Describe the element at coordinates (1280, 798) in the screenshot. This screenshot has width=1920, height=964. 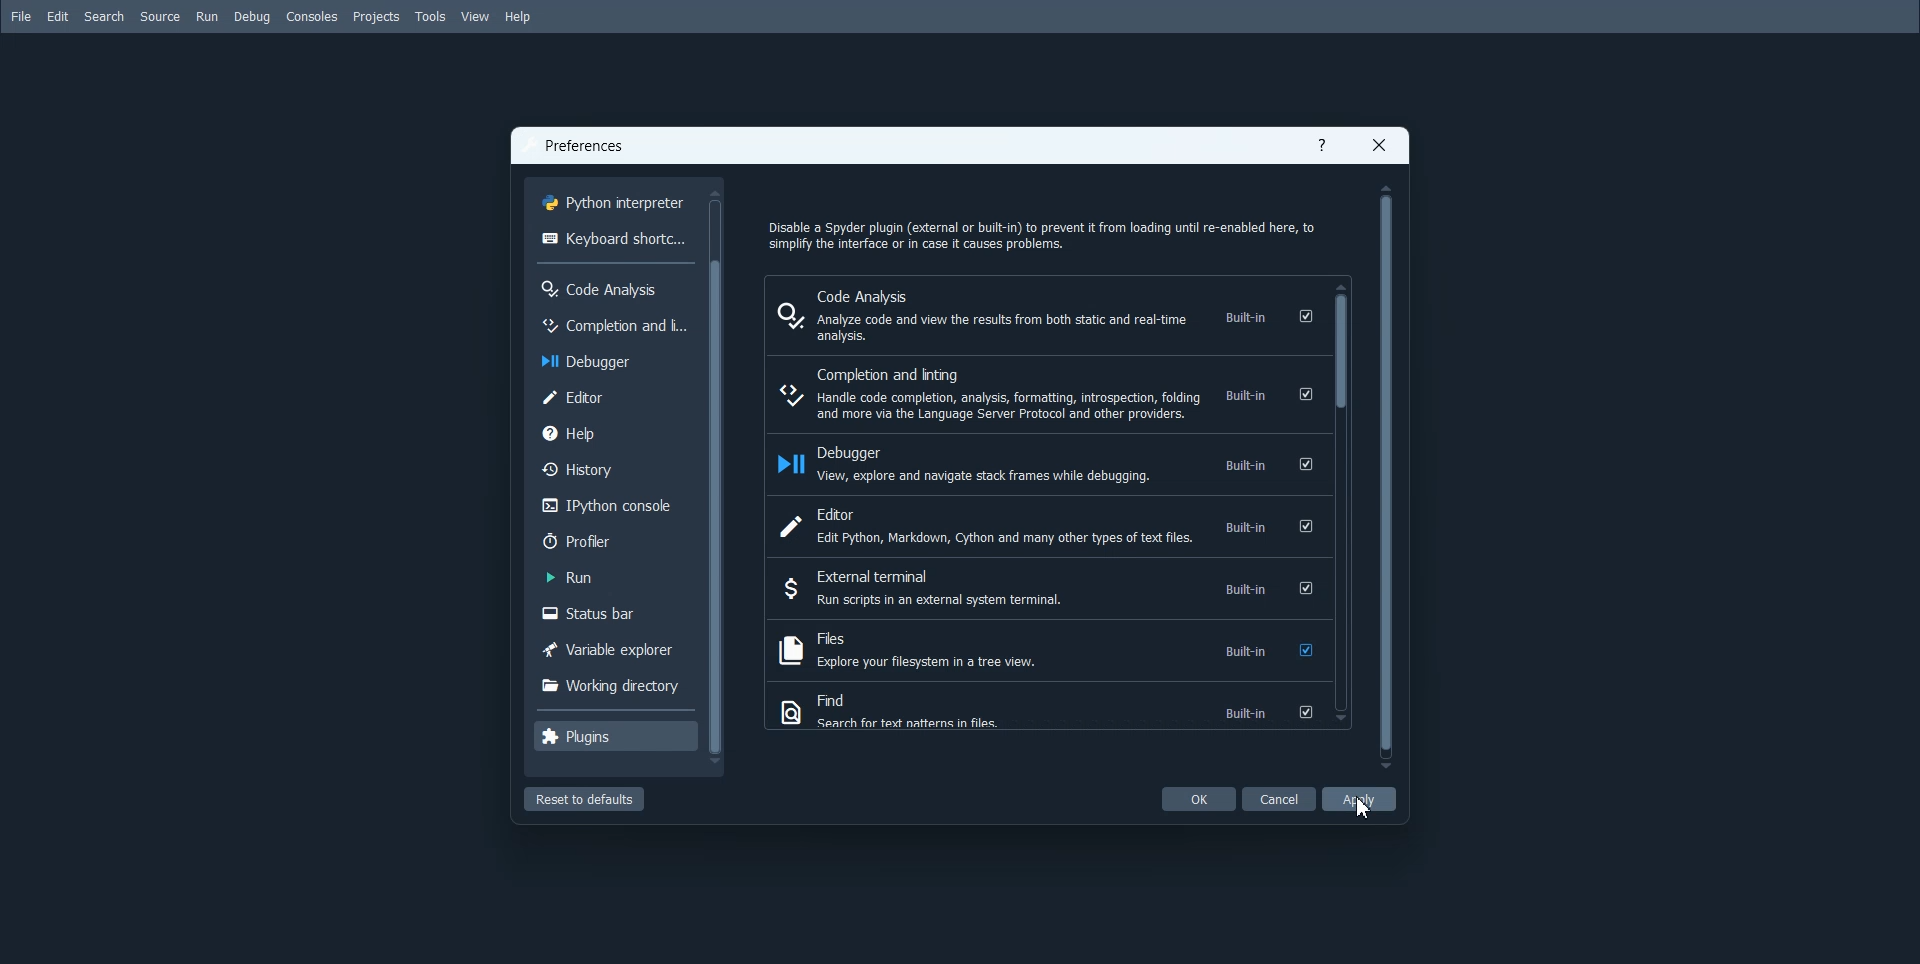
I see `Cancel` at that location.